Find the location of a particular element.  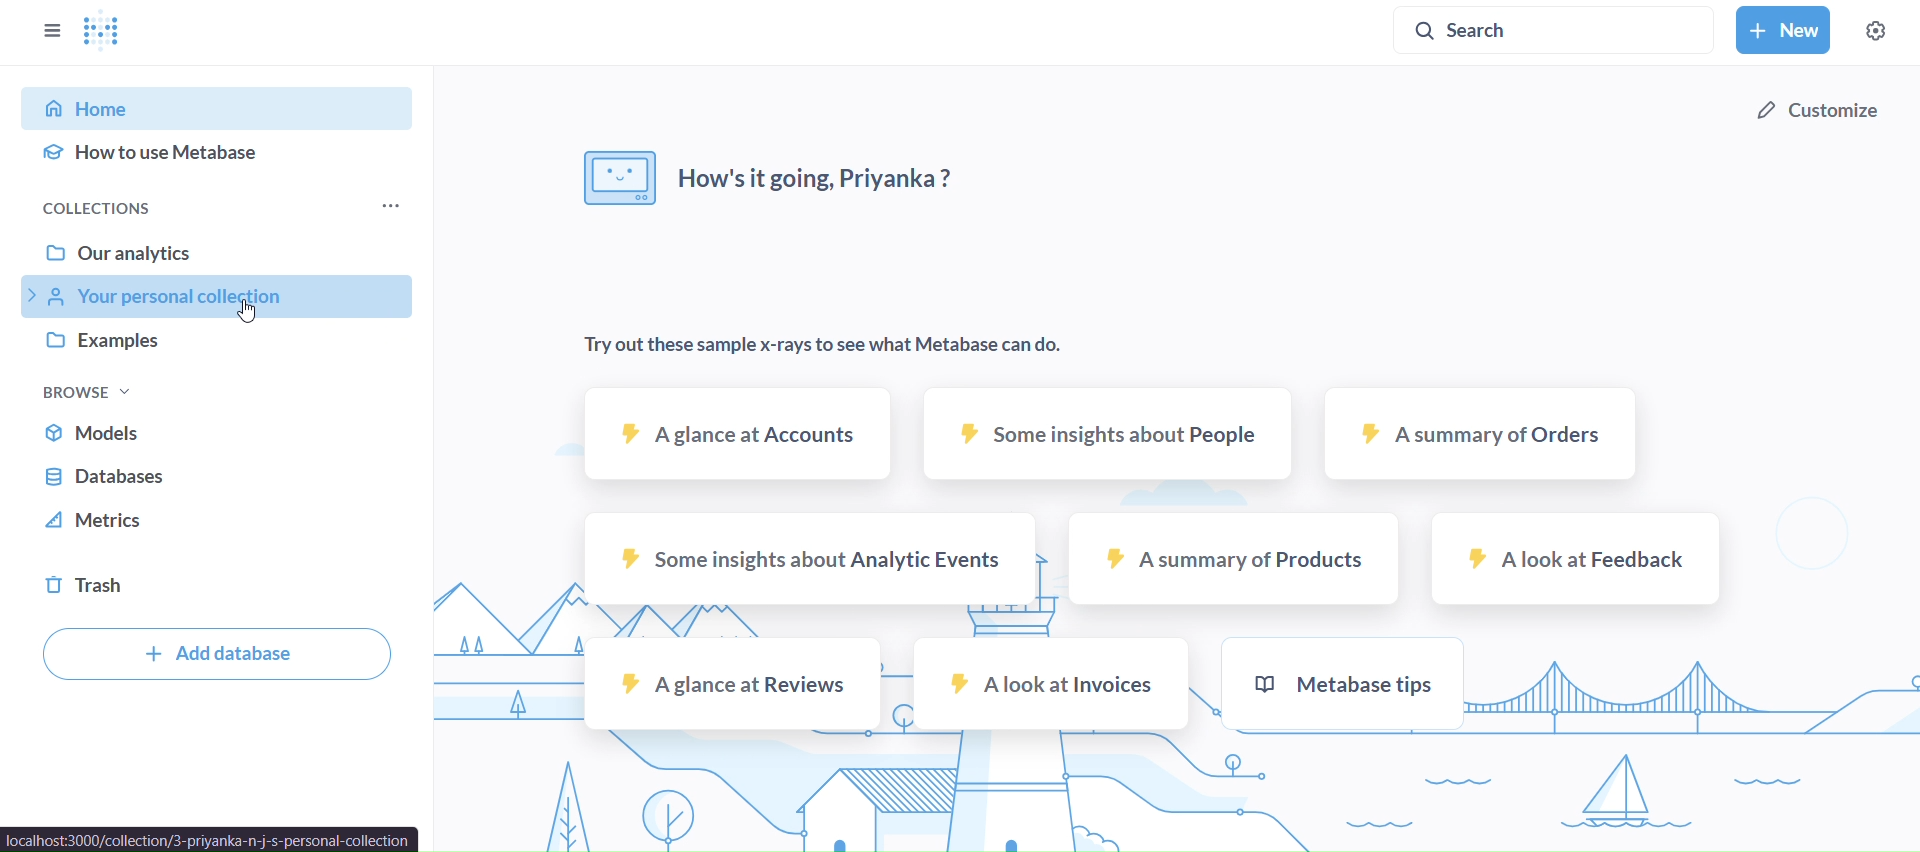

how it's going, priyanka? is located at coordinates (769, 176).